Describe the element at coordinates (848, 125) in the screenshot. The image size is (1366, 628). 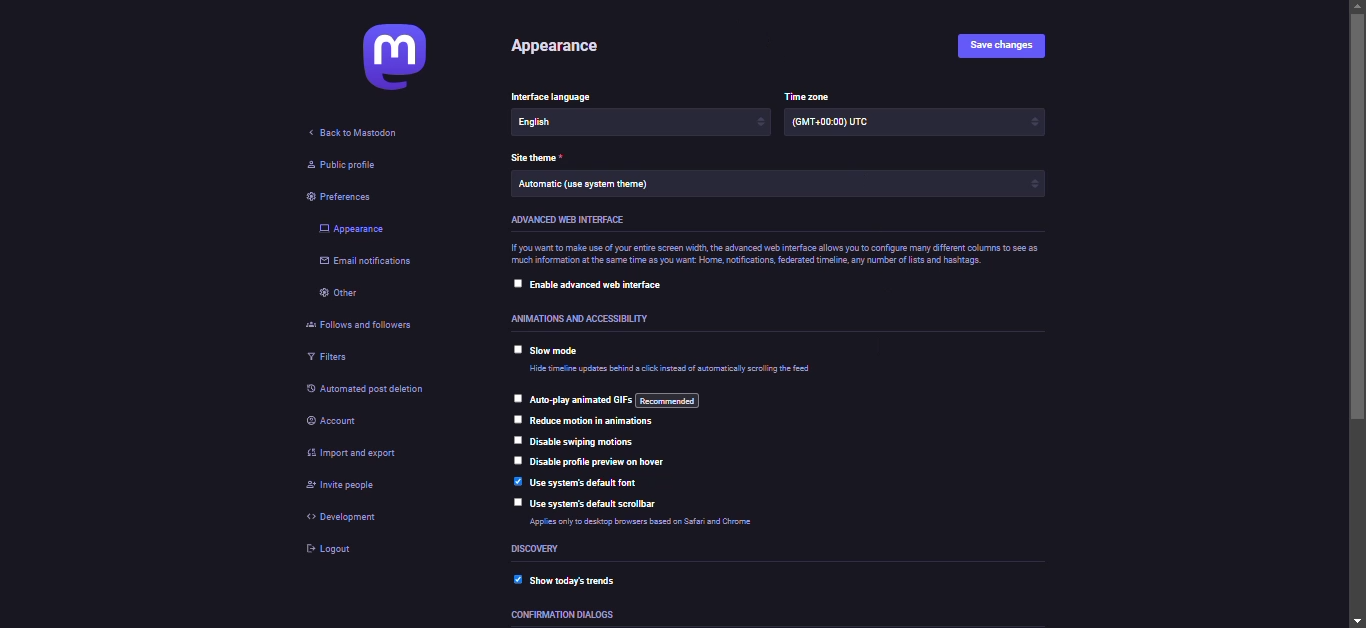
I see `time zone` at that location.